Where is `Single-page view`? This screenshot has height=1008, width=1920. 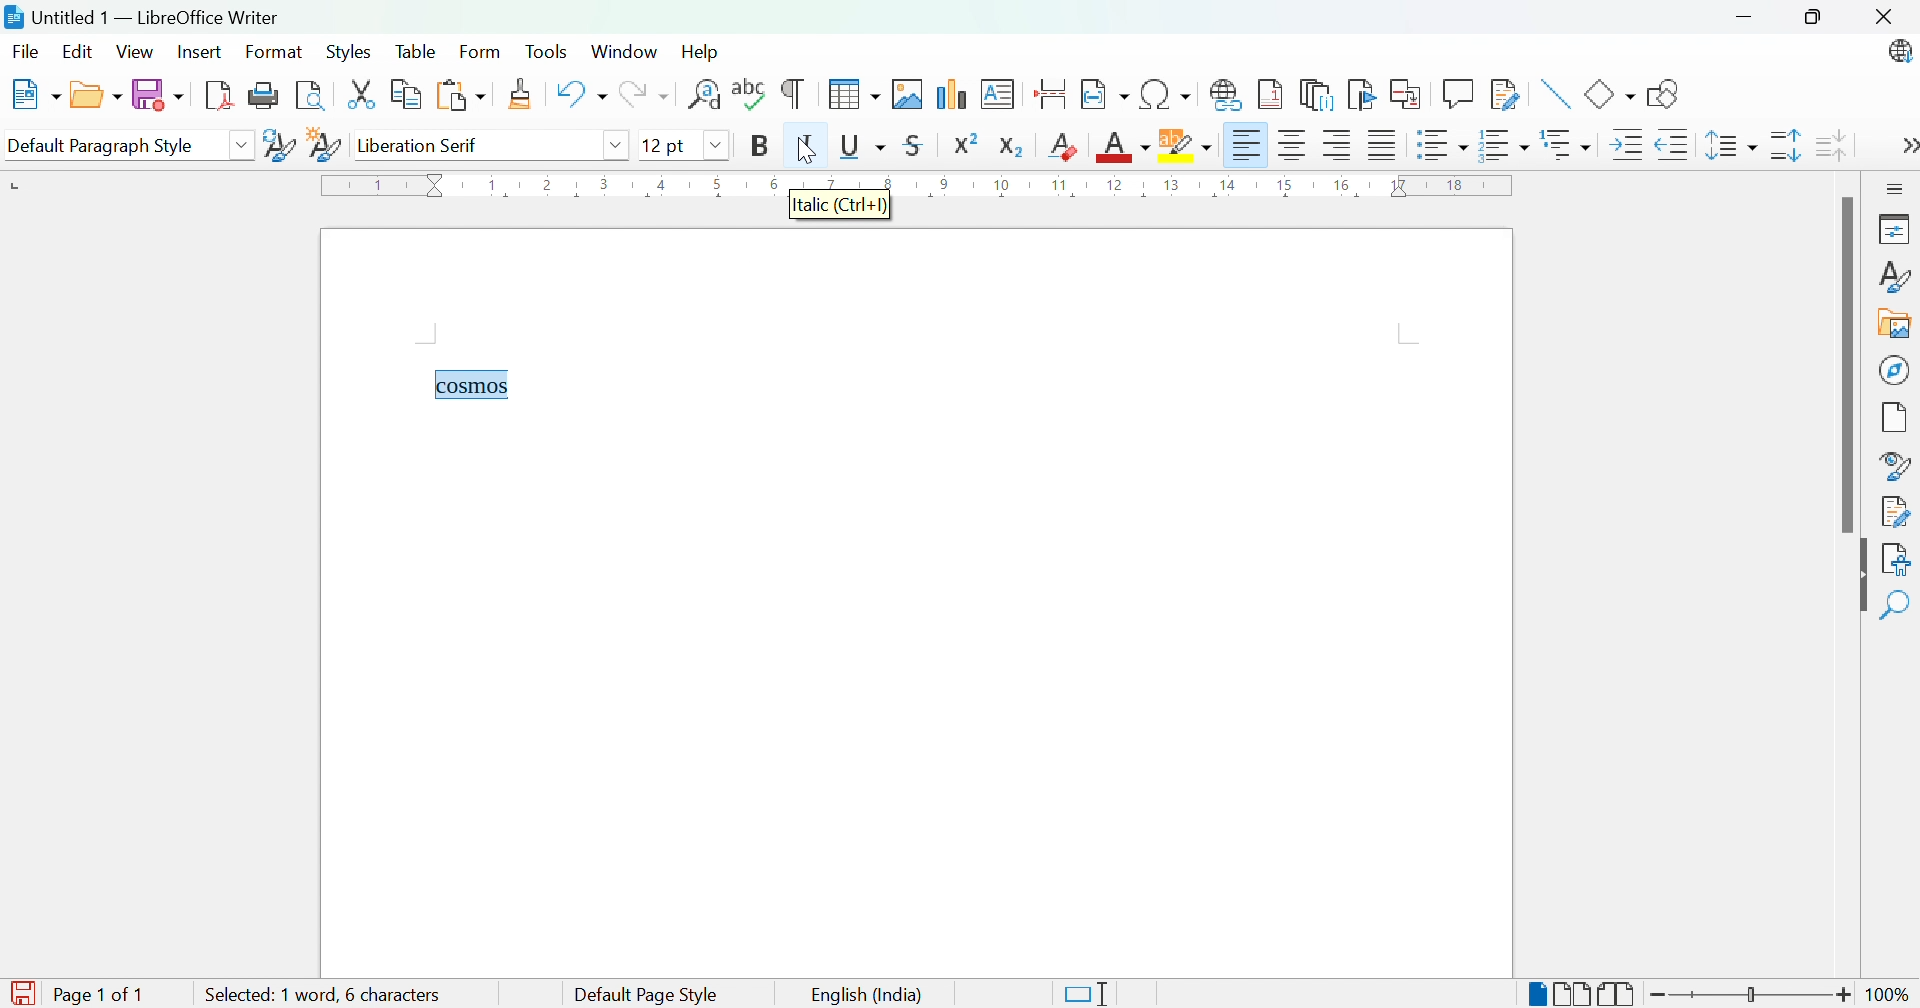
Single-page view is located at coordinates (1534, 996).